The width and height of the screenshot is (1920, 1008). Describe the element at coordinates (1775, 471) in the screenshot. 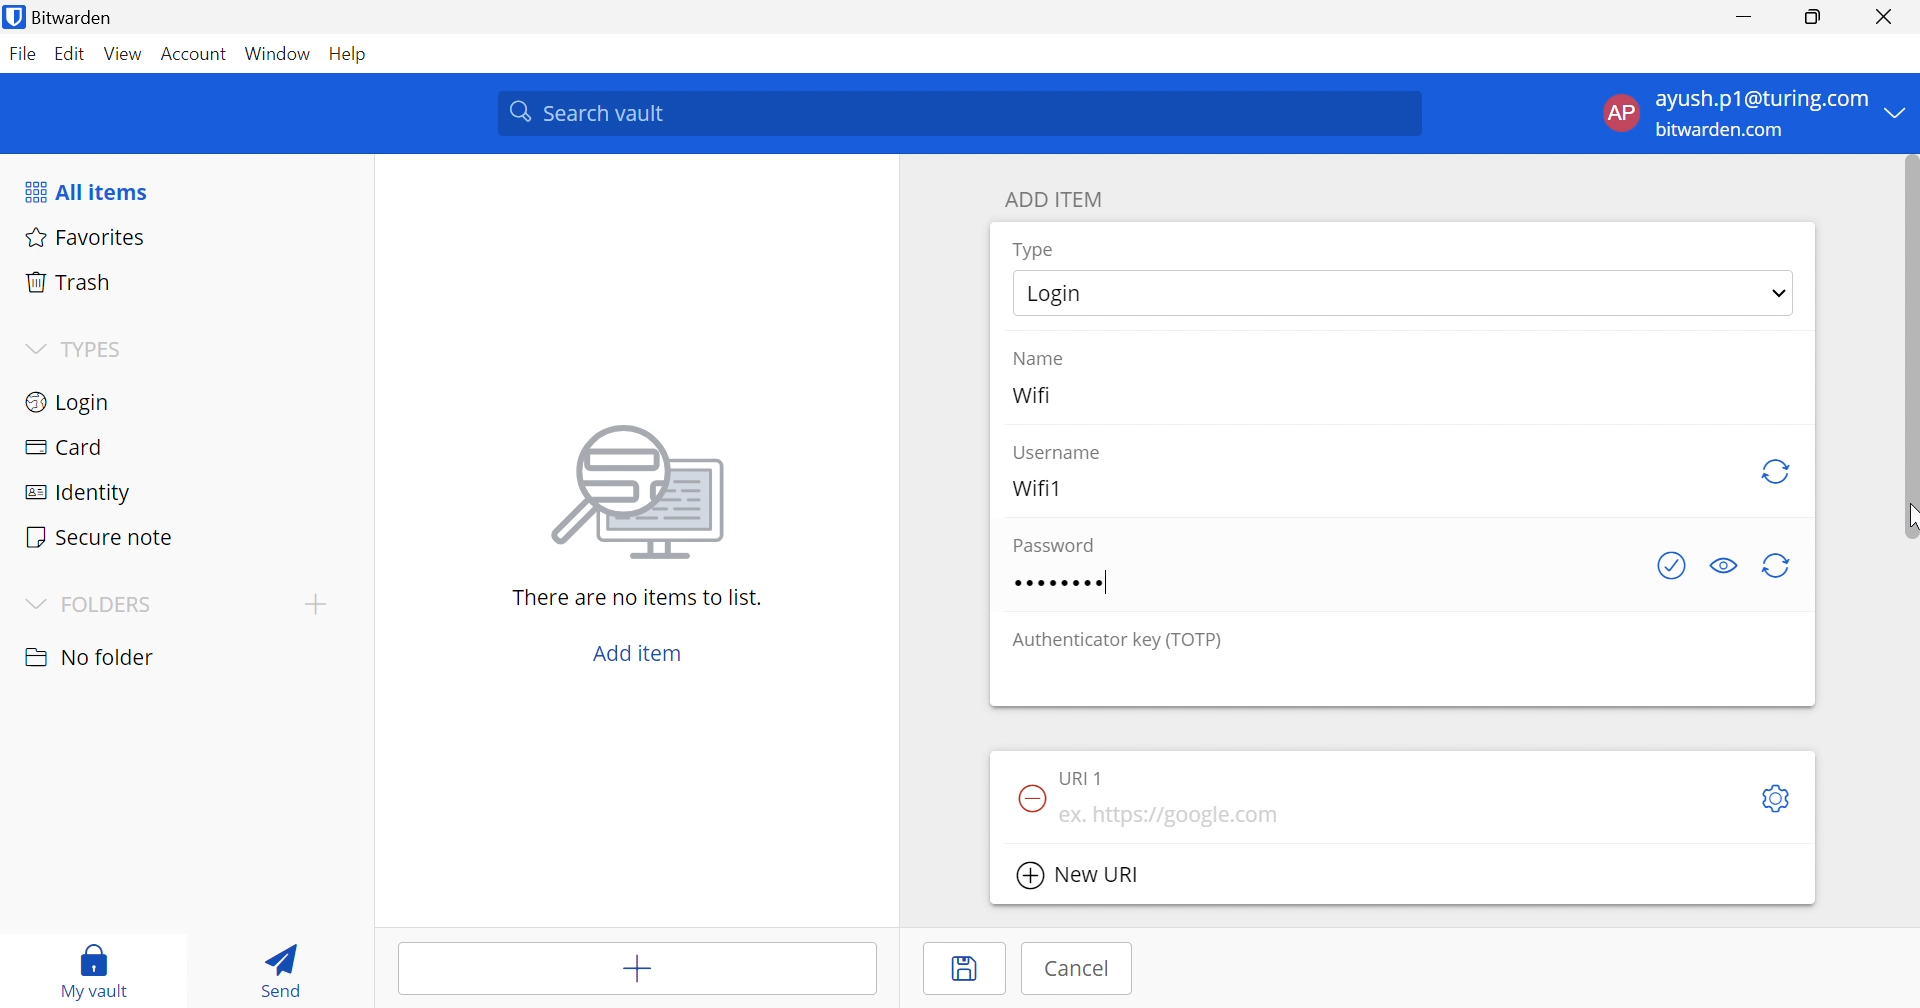

I see `Regenerate username` at that location.